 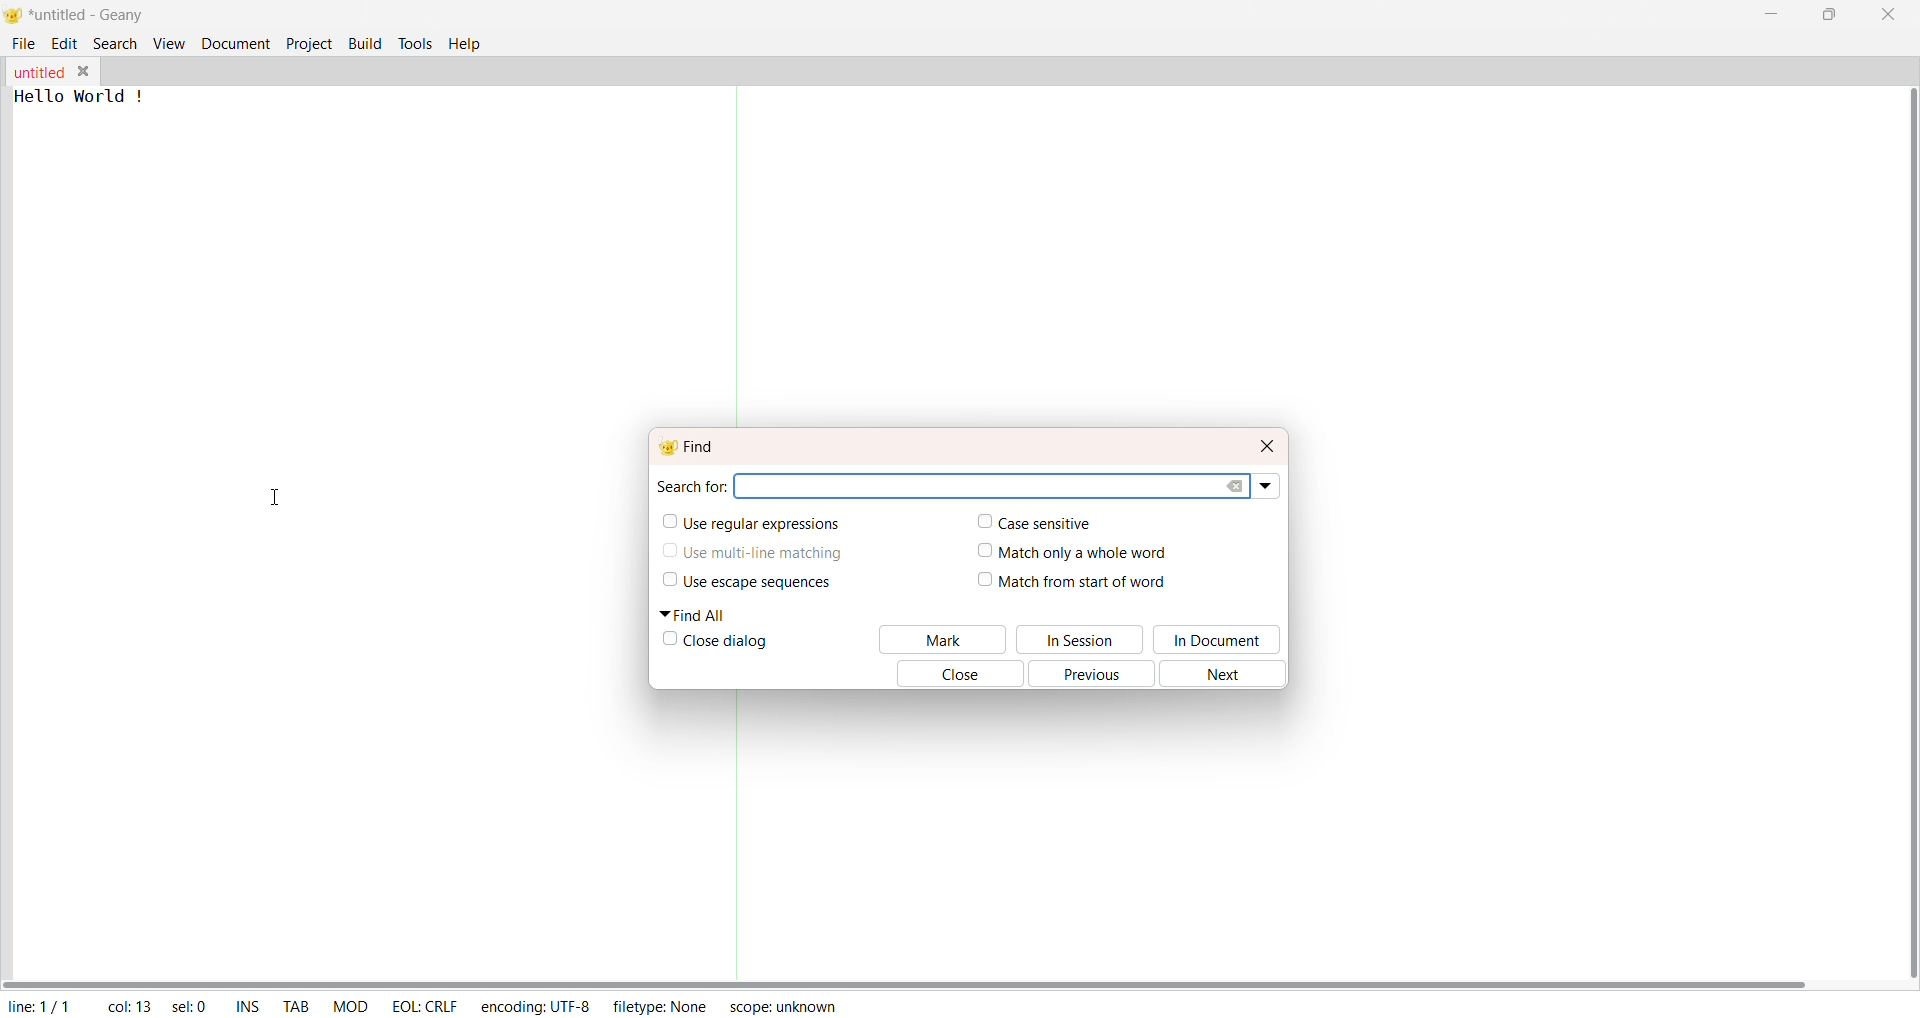 What do you see at coordinates (1240, 486) in the screenshot?
I see `Clear All` at bounding box center [1240, 486].